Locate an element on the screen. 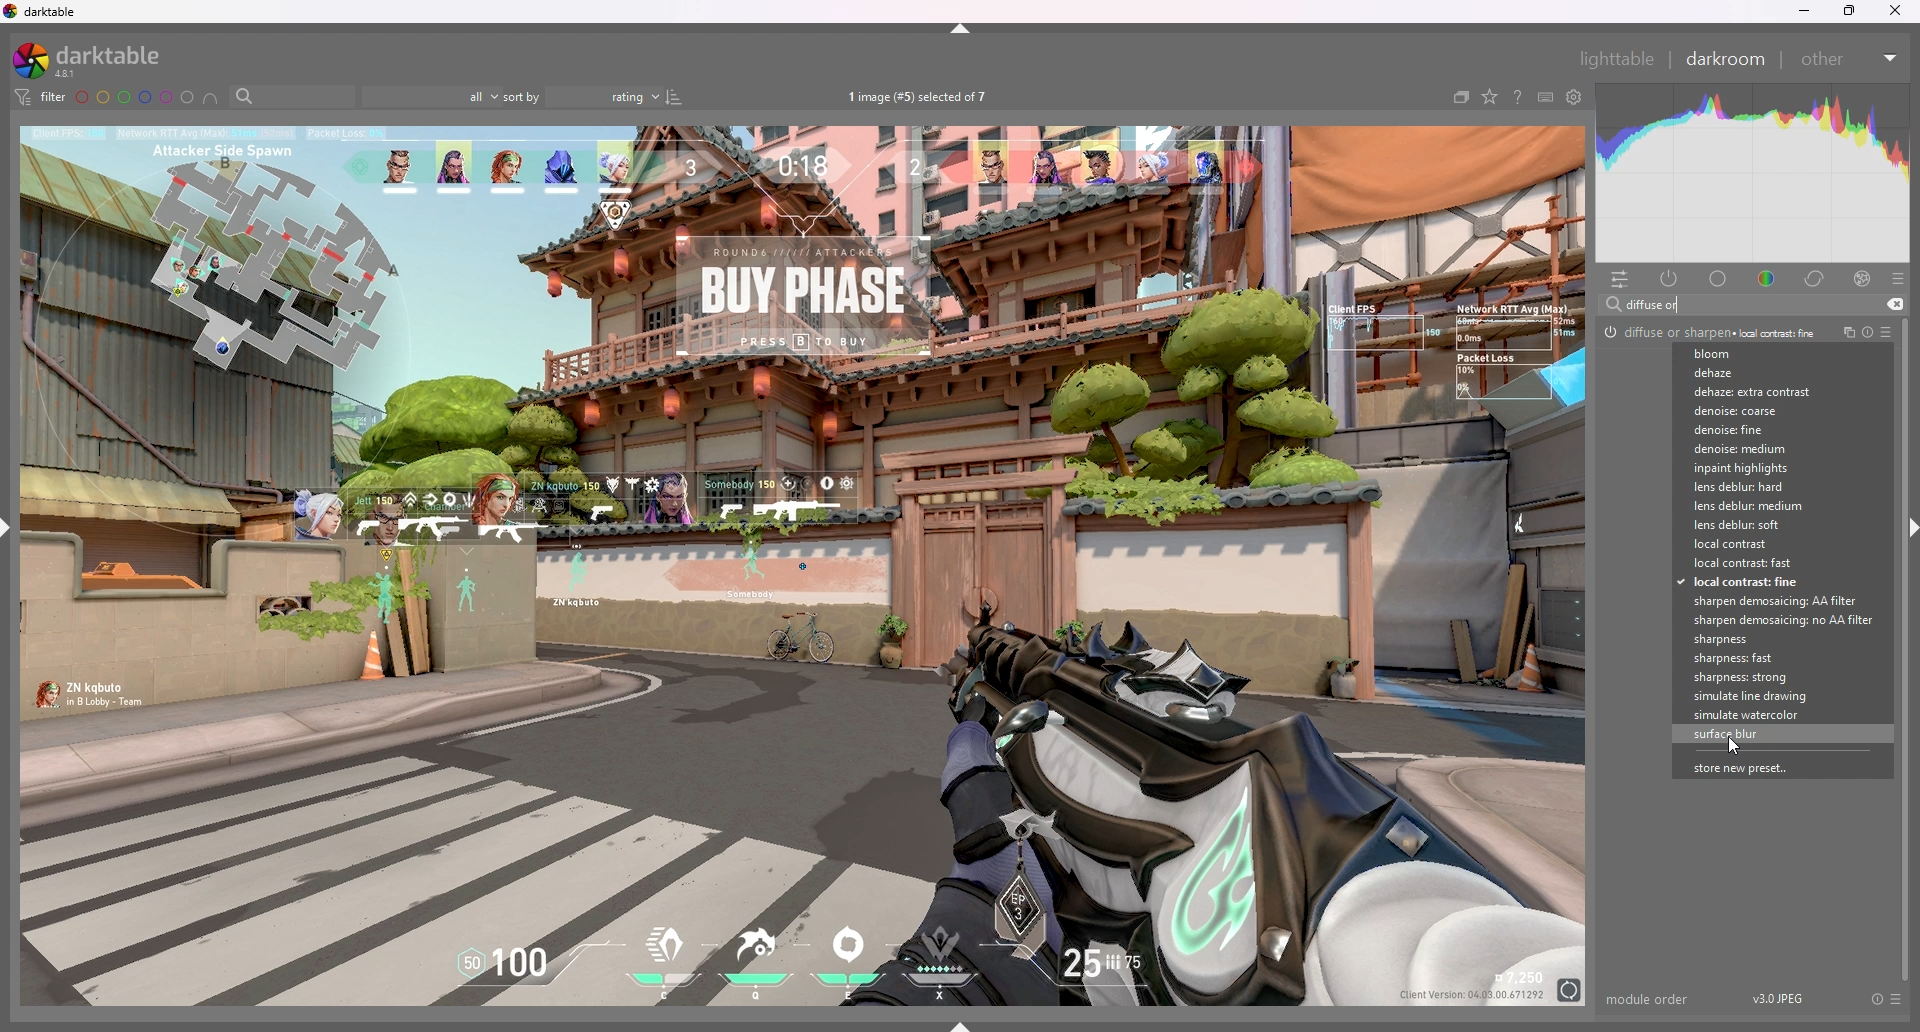 This screenshot has height=1032, width=1920. sharpness fast is located at coordinates (1778, 658).